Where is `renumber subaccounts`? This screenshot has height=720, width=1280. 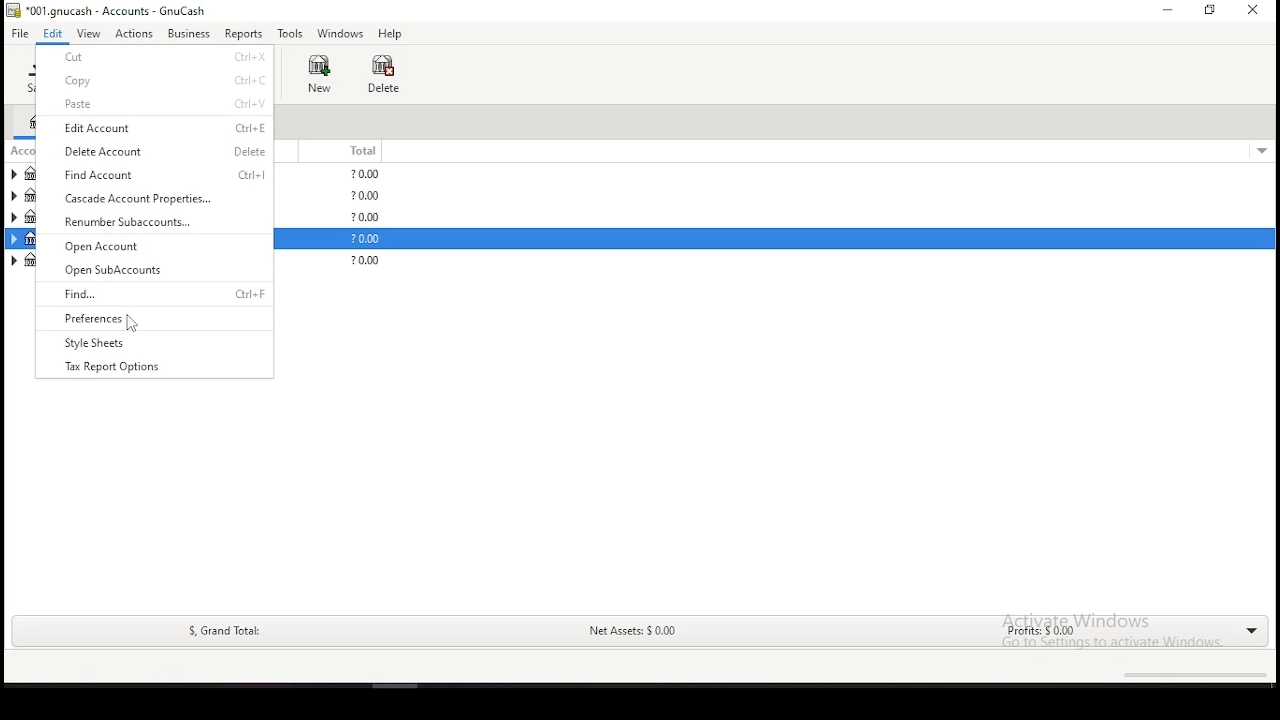 renumber subaccounts is located at coordinates (153, 220).